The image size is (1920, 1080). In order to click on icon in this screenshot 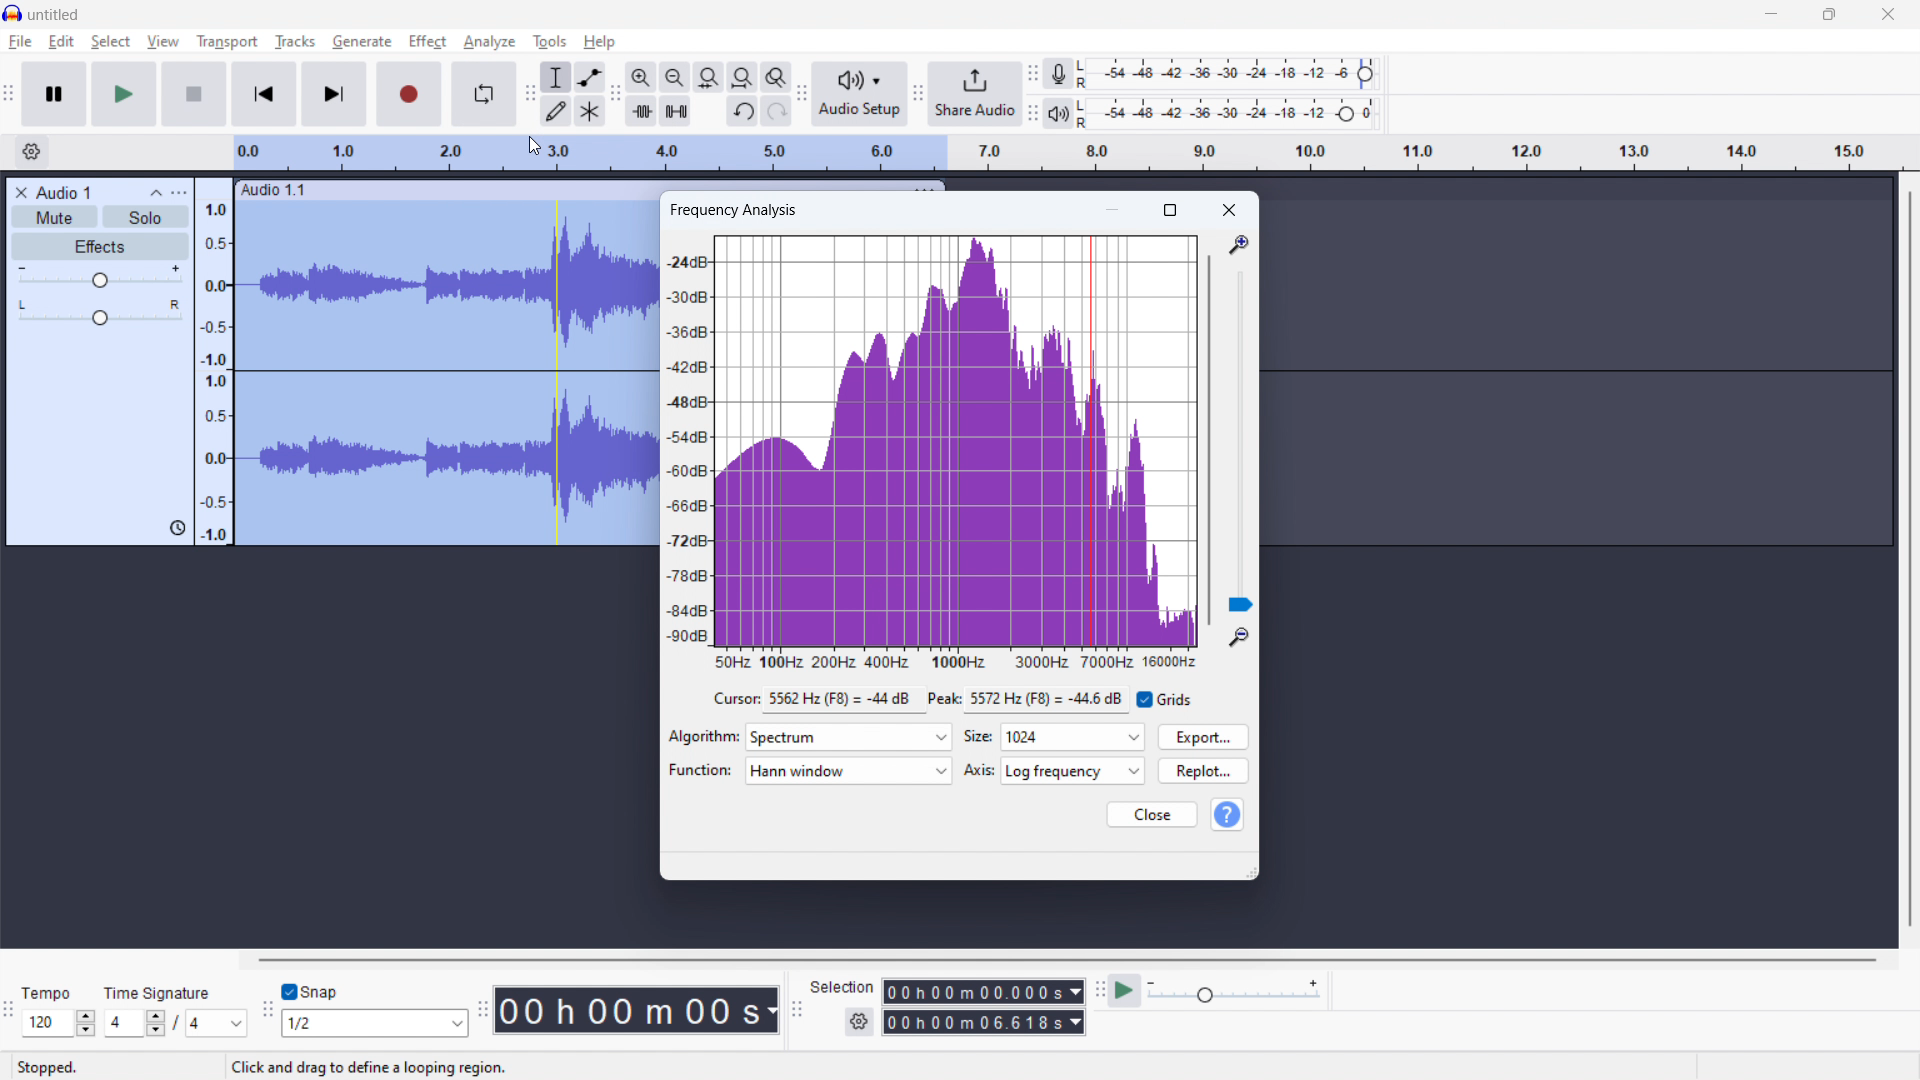, I will do `click(174, 528)`.